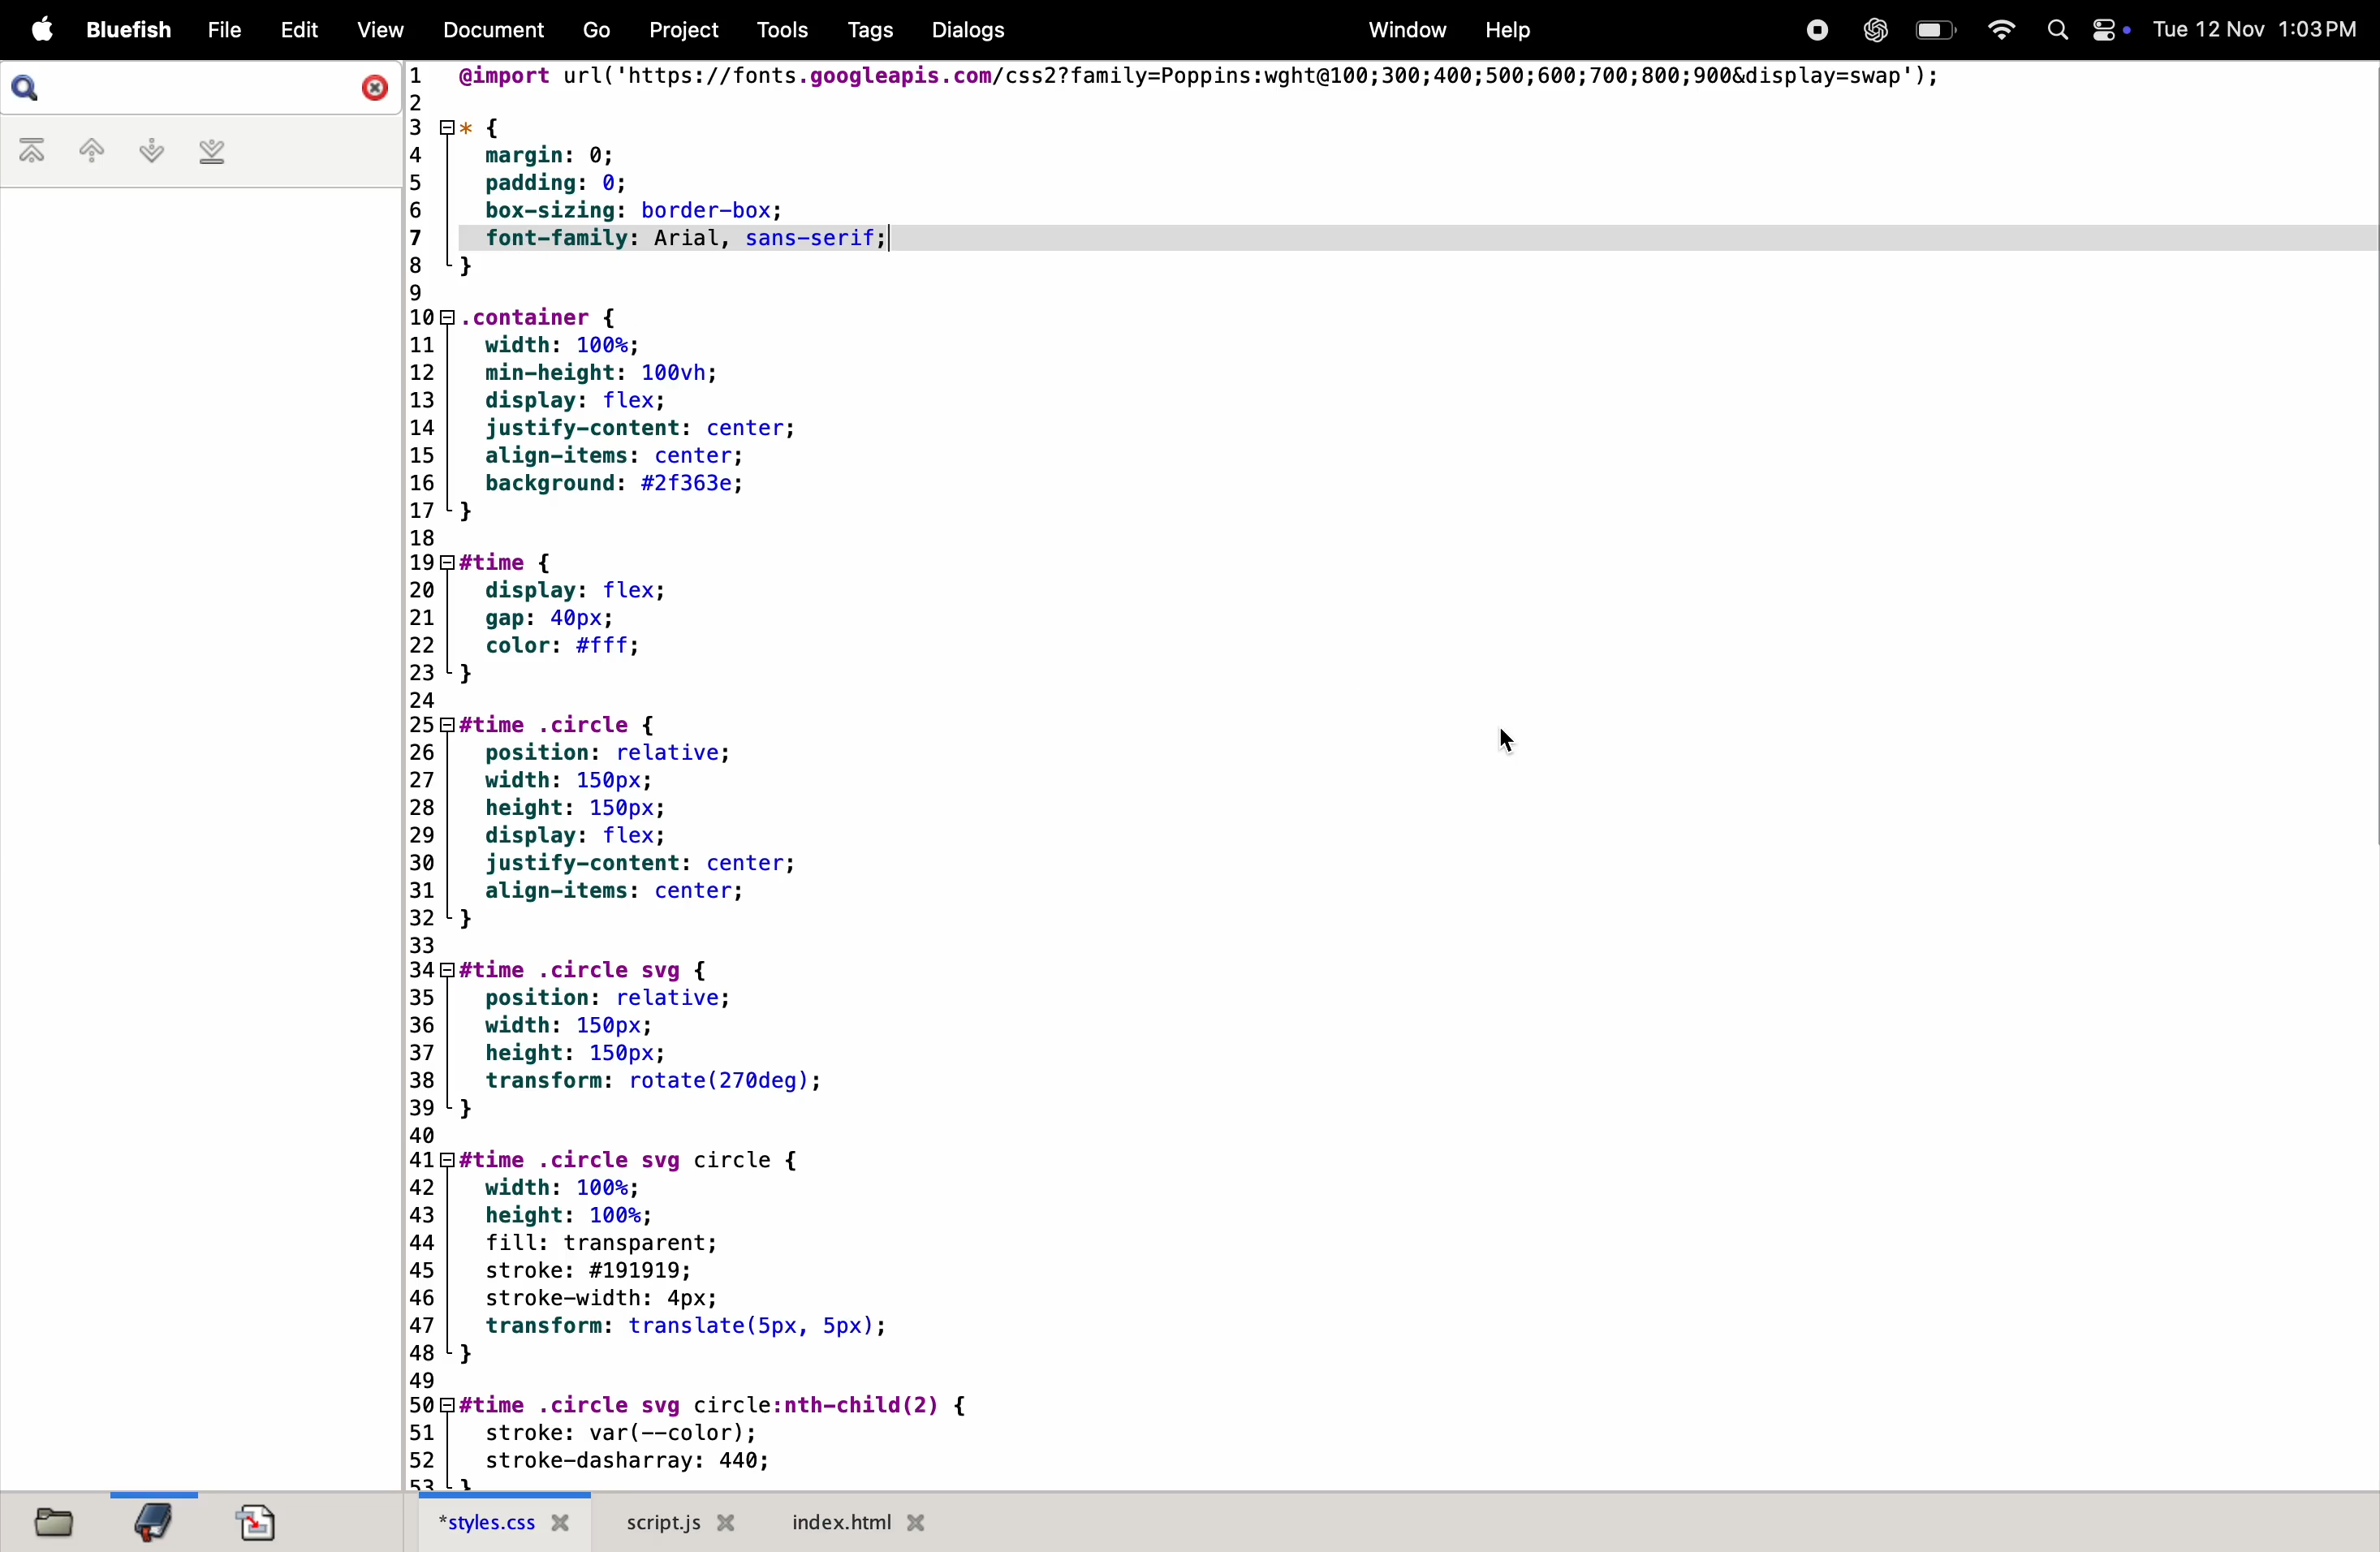 The image size is (2380, 1552). What do you see at coordinates (682, 1522) in the screenshot?
I see `script.js` at bounding box center [682, 1522].